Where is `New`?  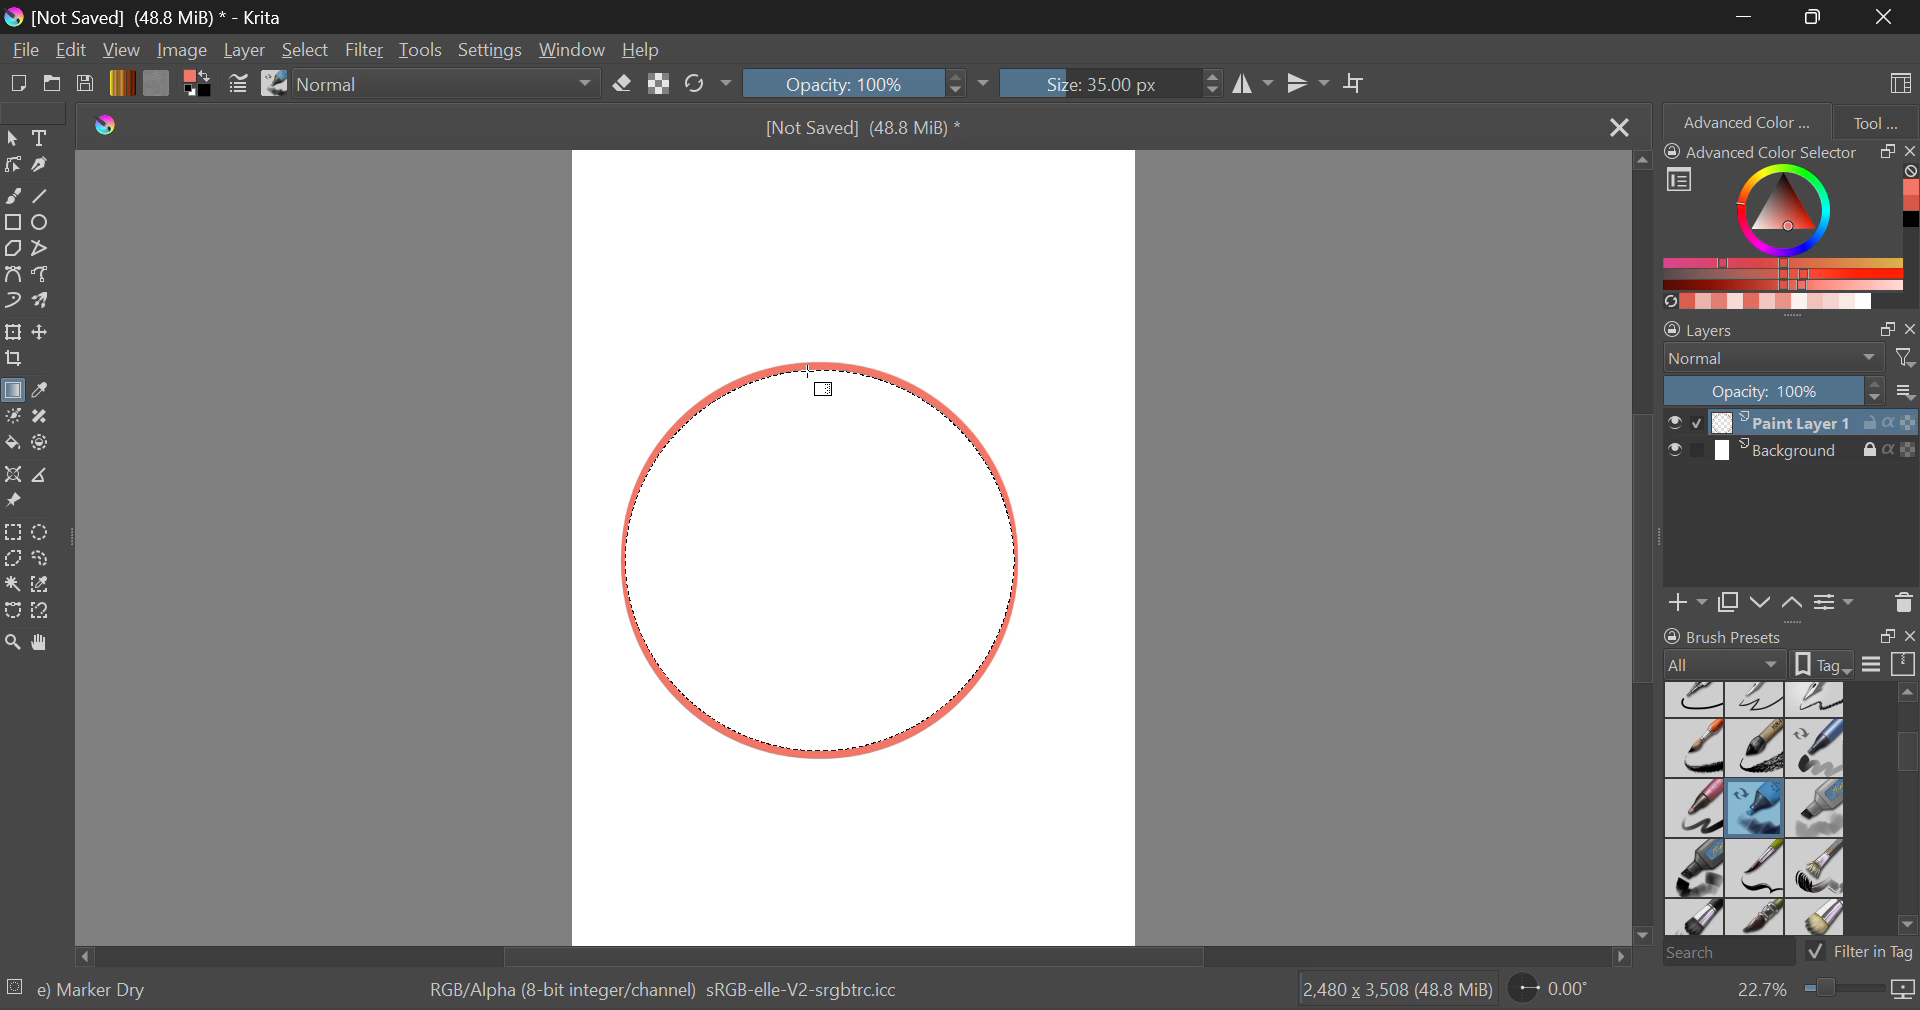 New is located at coordinates (19, 87).